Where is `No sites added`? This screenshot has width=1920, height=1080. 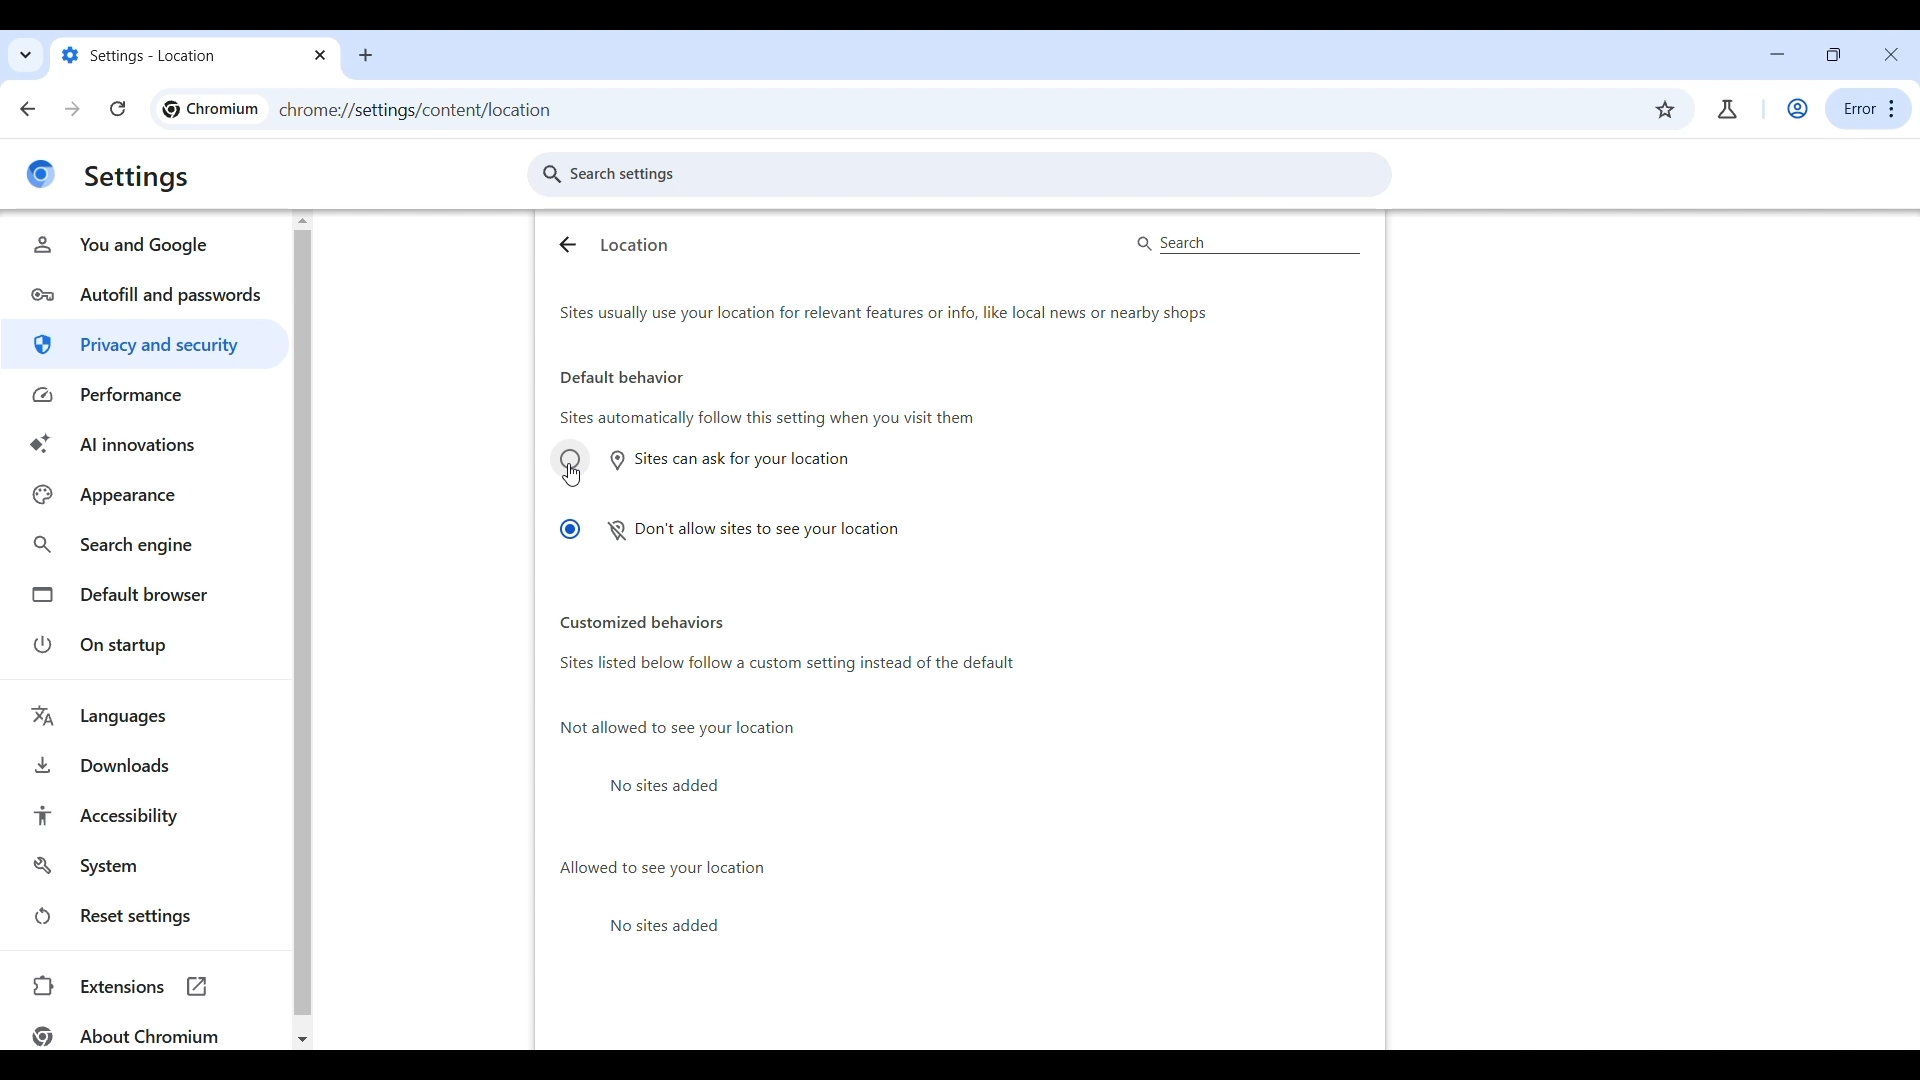
No sites added is located at coordinates (674, 926).